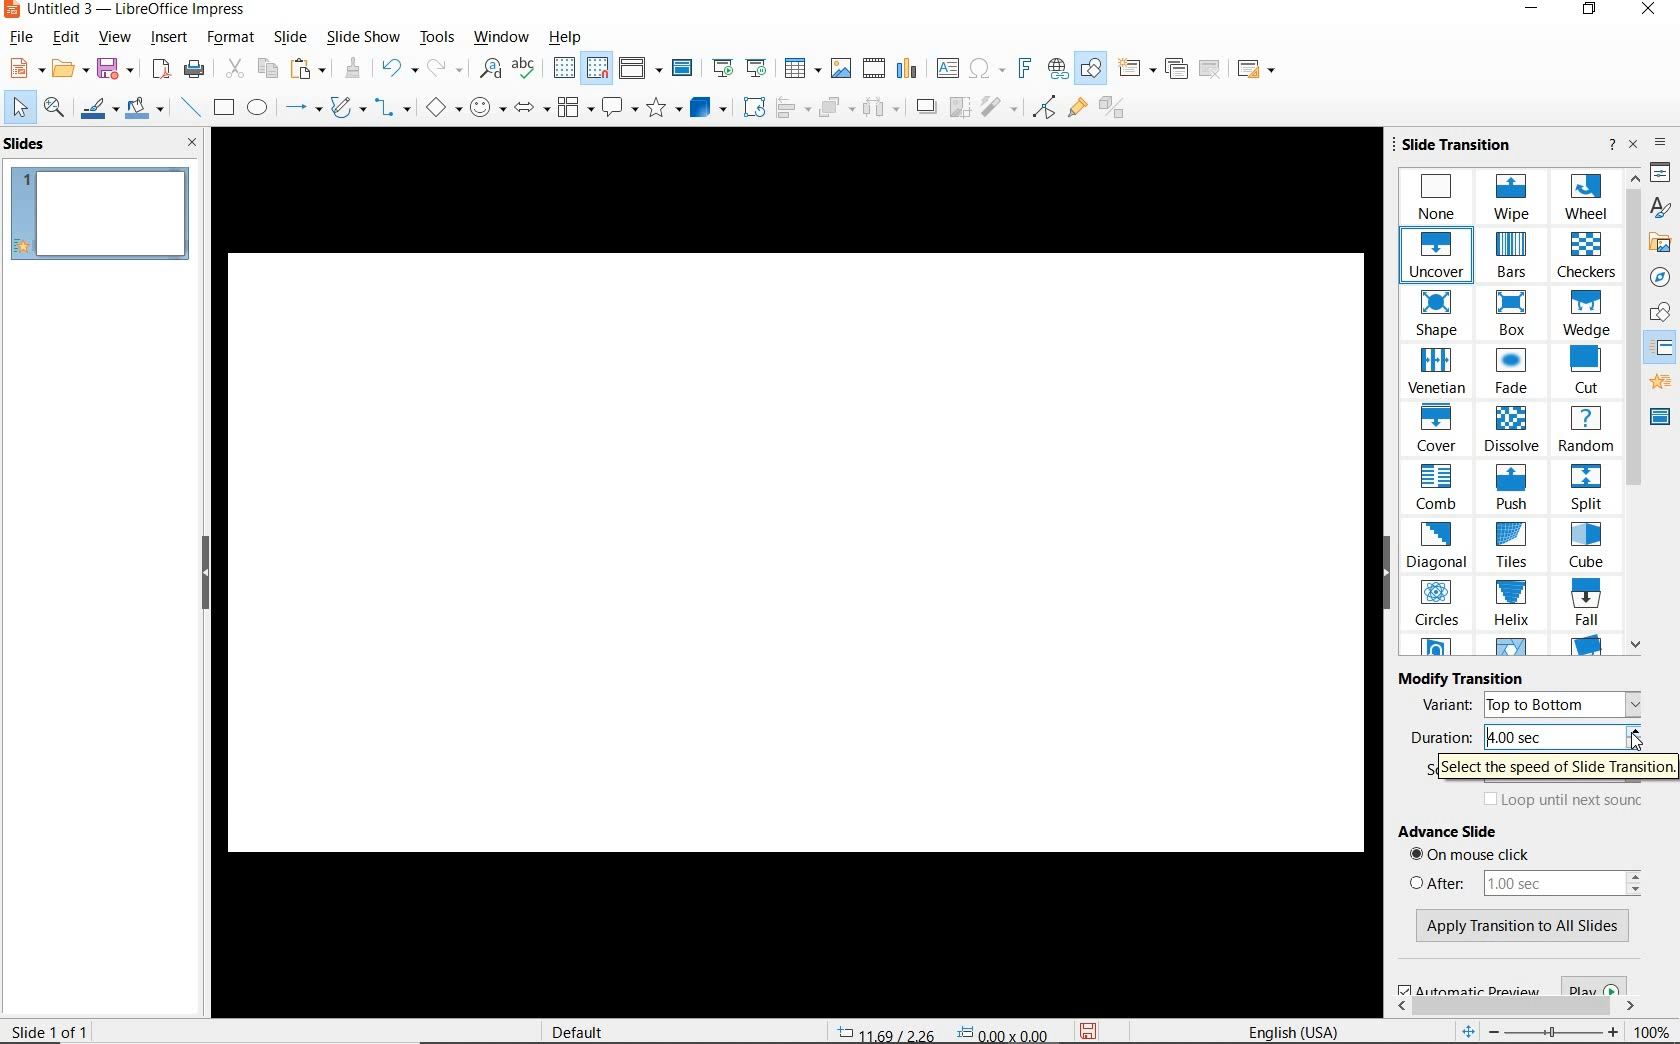  Describe the element at coordinates (709, 107) in the screenshot. I see `3D OBJECTS` at that location.